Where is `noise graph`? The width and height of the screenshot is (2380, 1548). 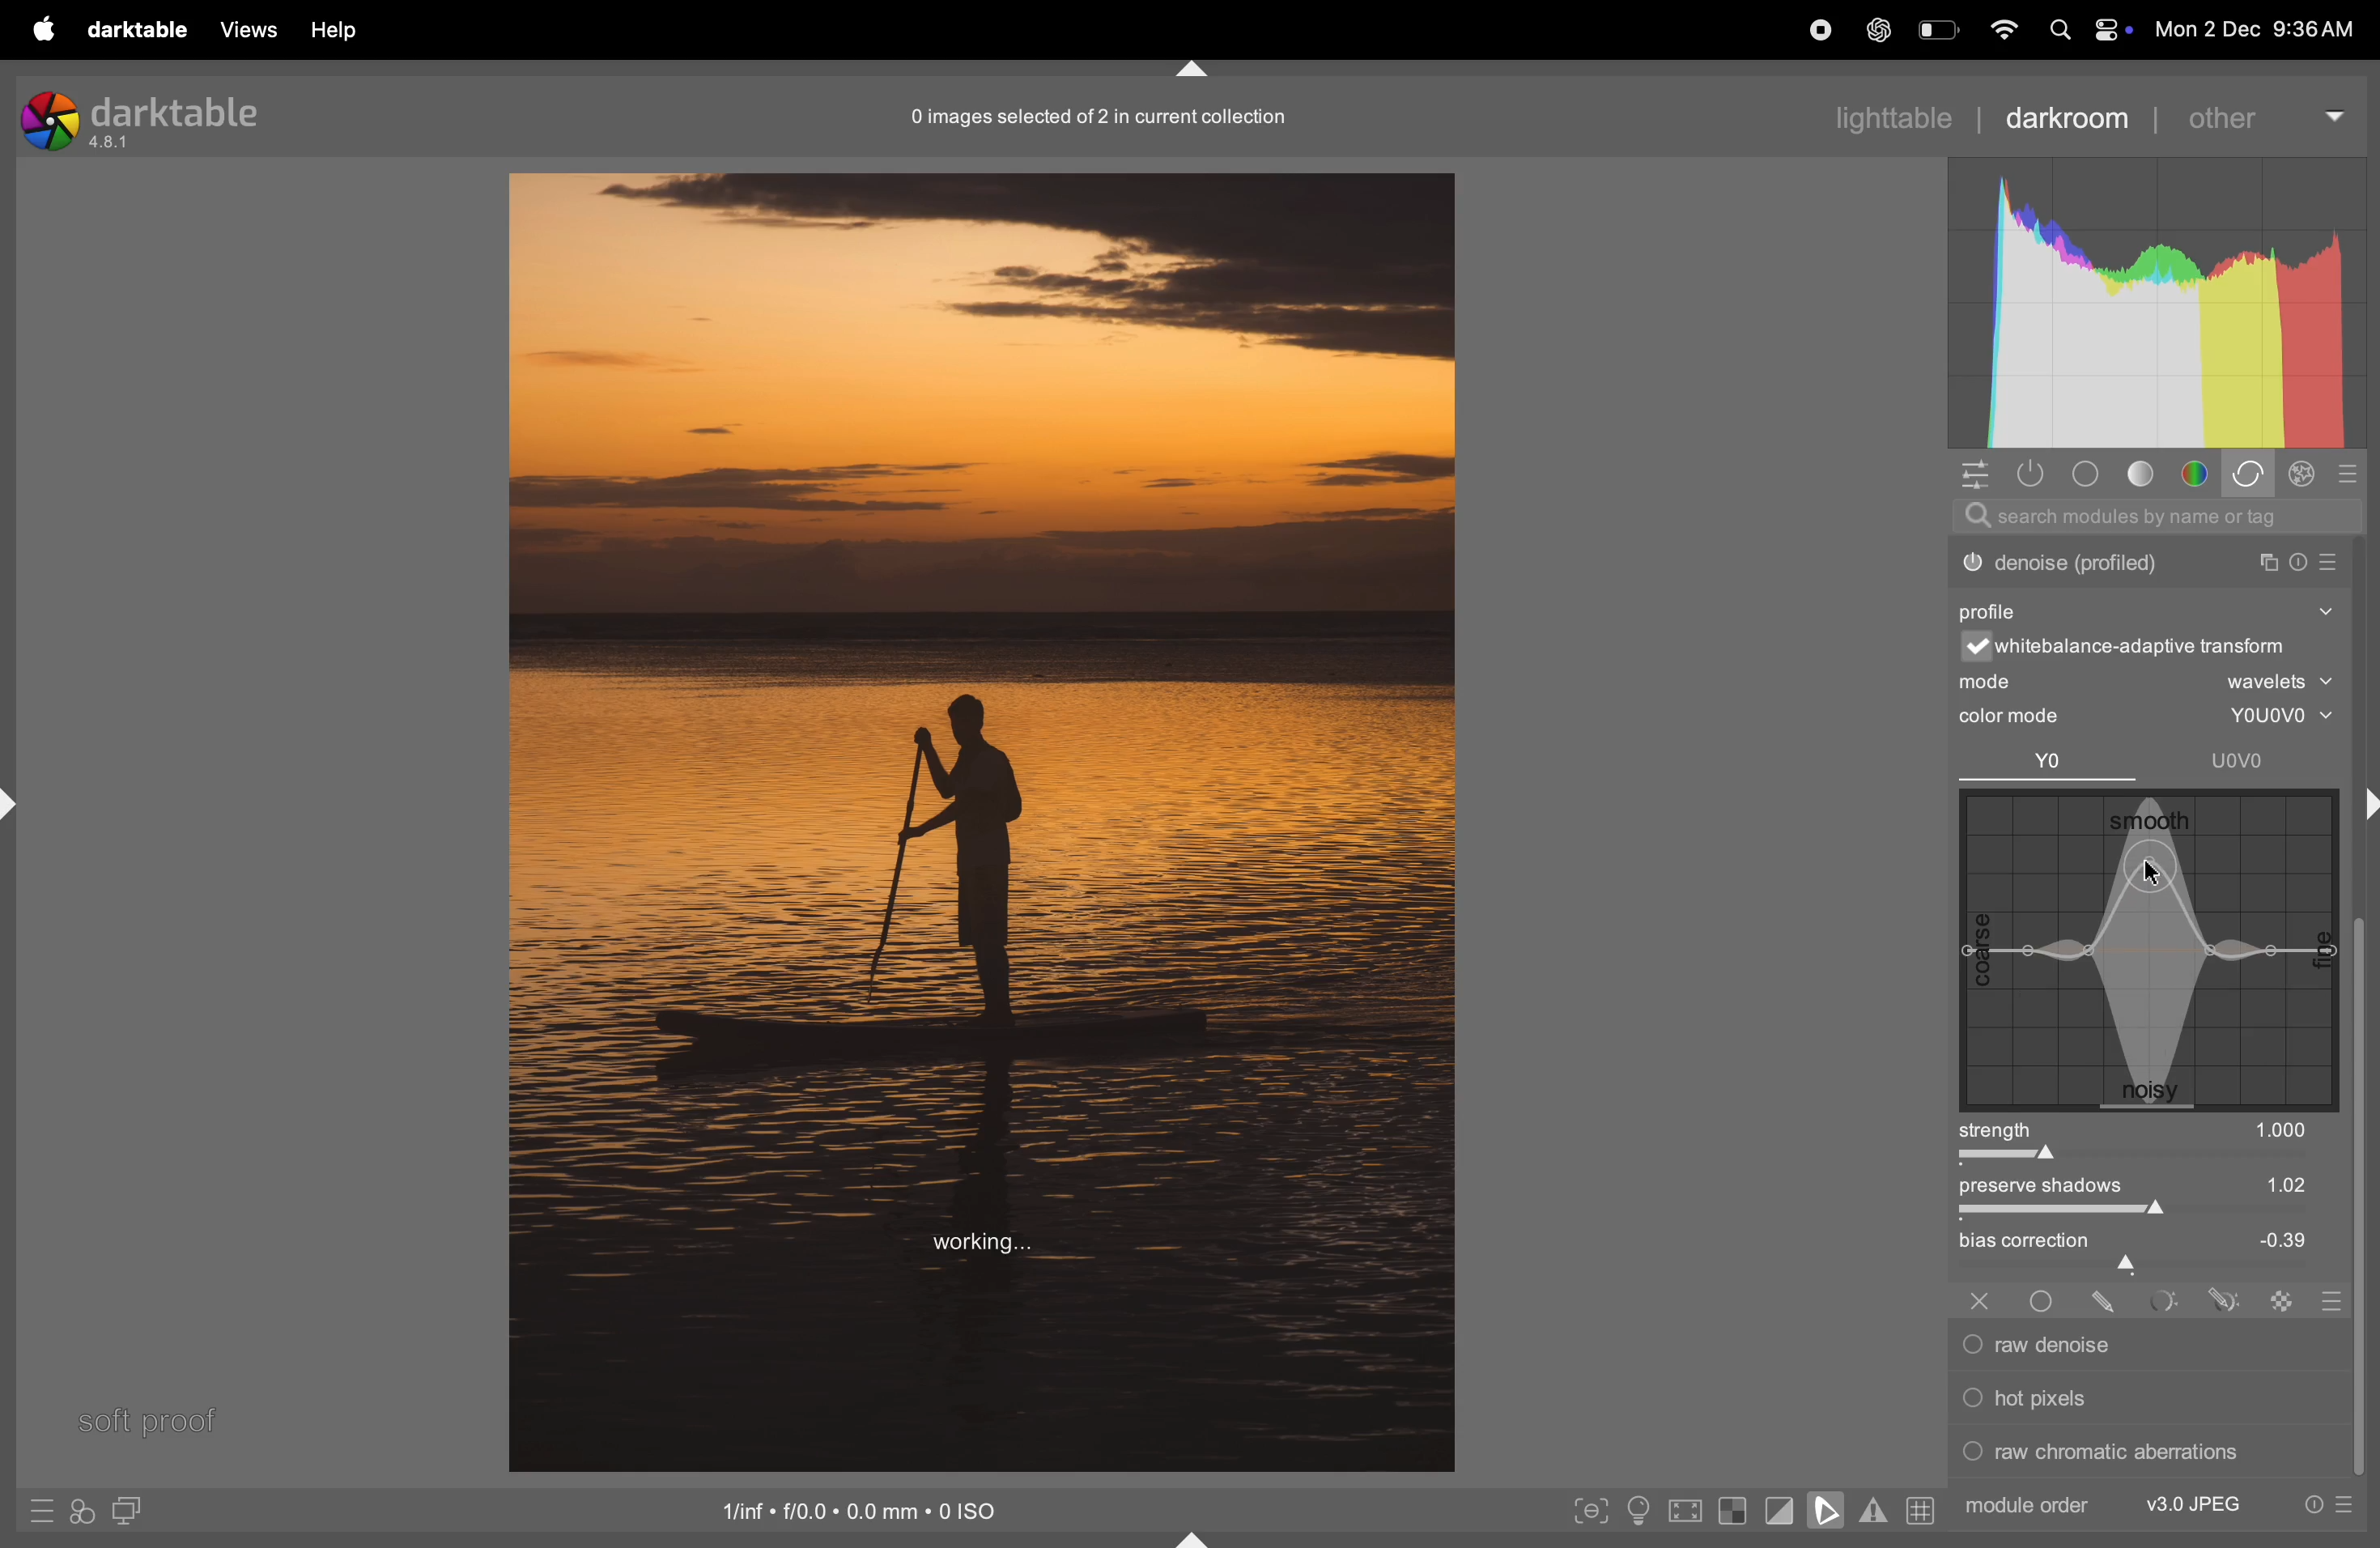
noise graph is located at coordinates (2150, 953).